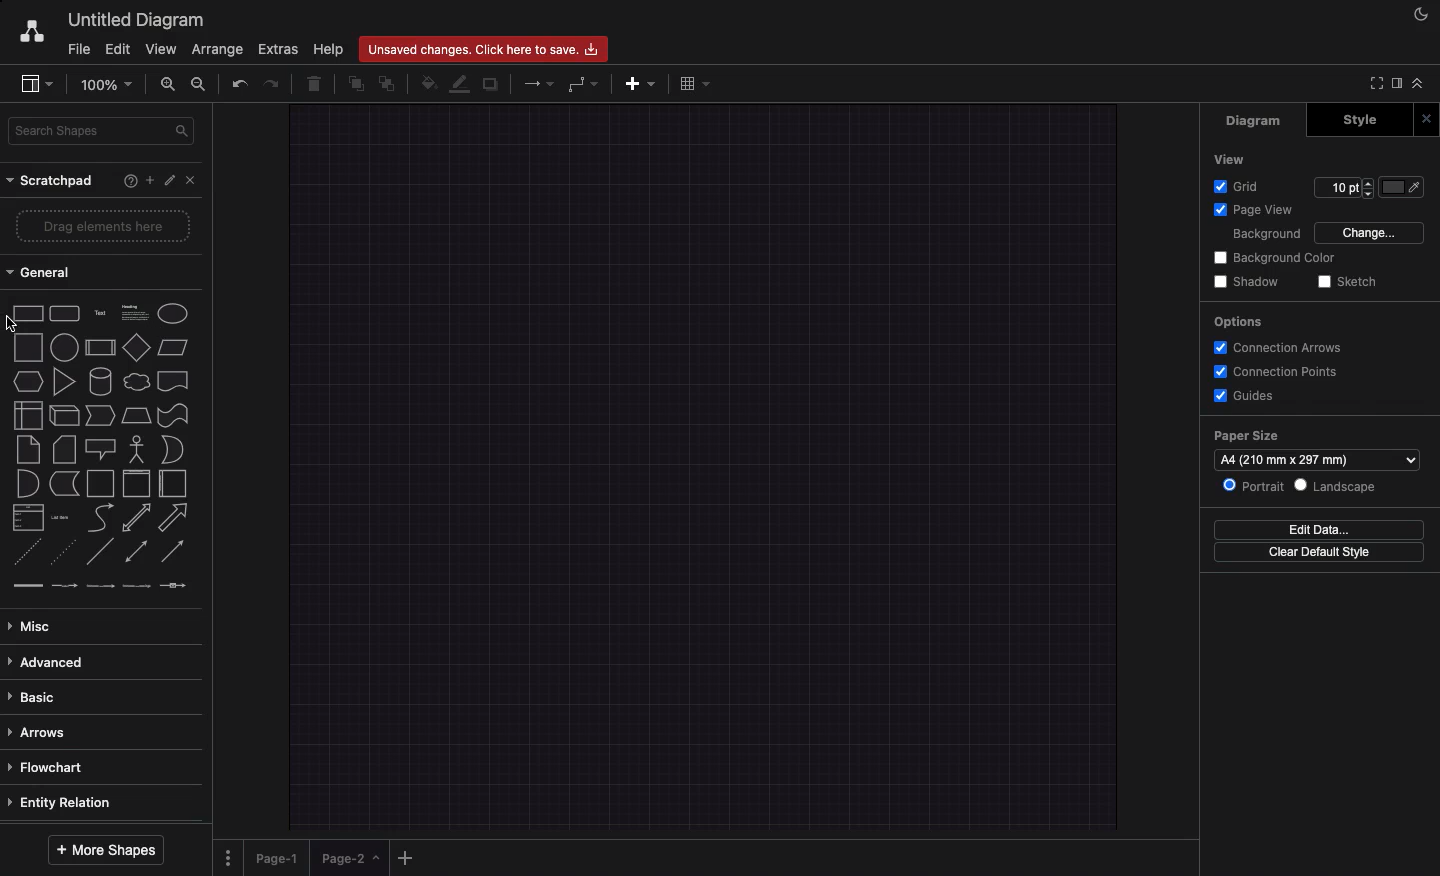  What do you see at coordinates (533, 82) in the screenshot?
I see `Arrows` at bounding box center [533, 82].